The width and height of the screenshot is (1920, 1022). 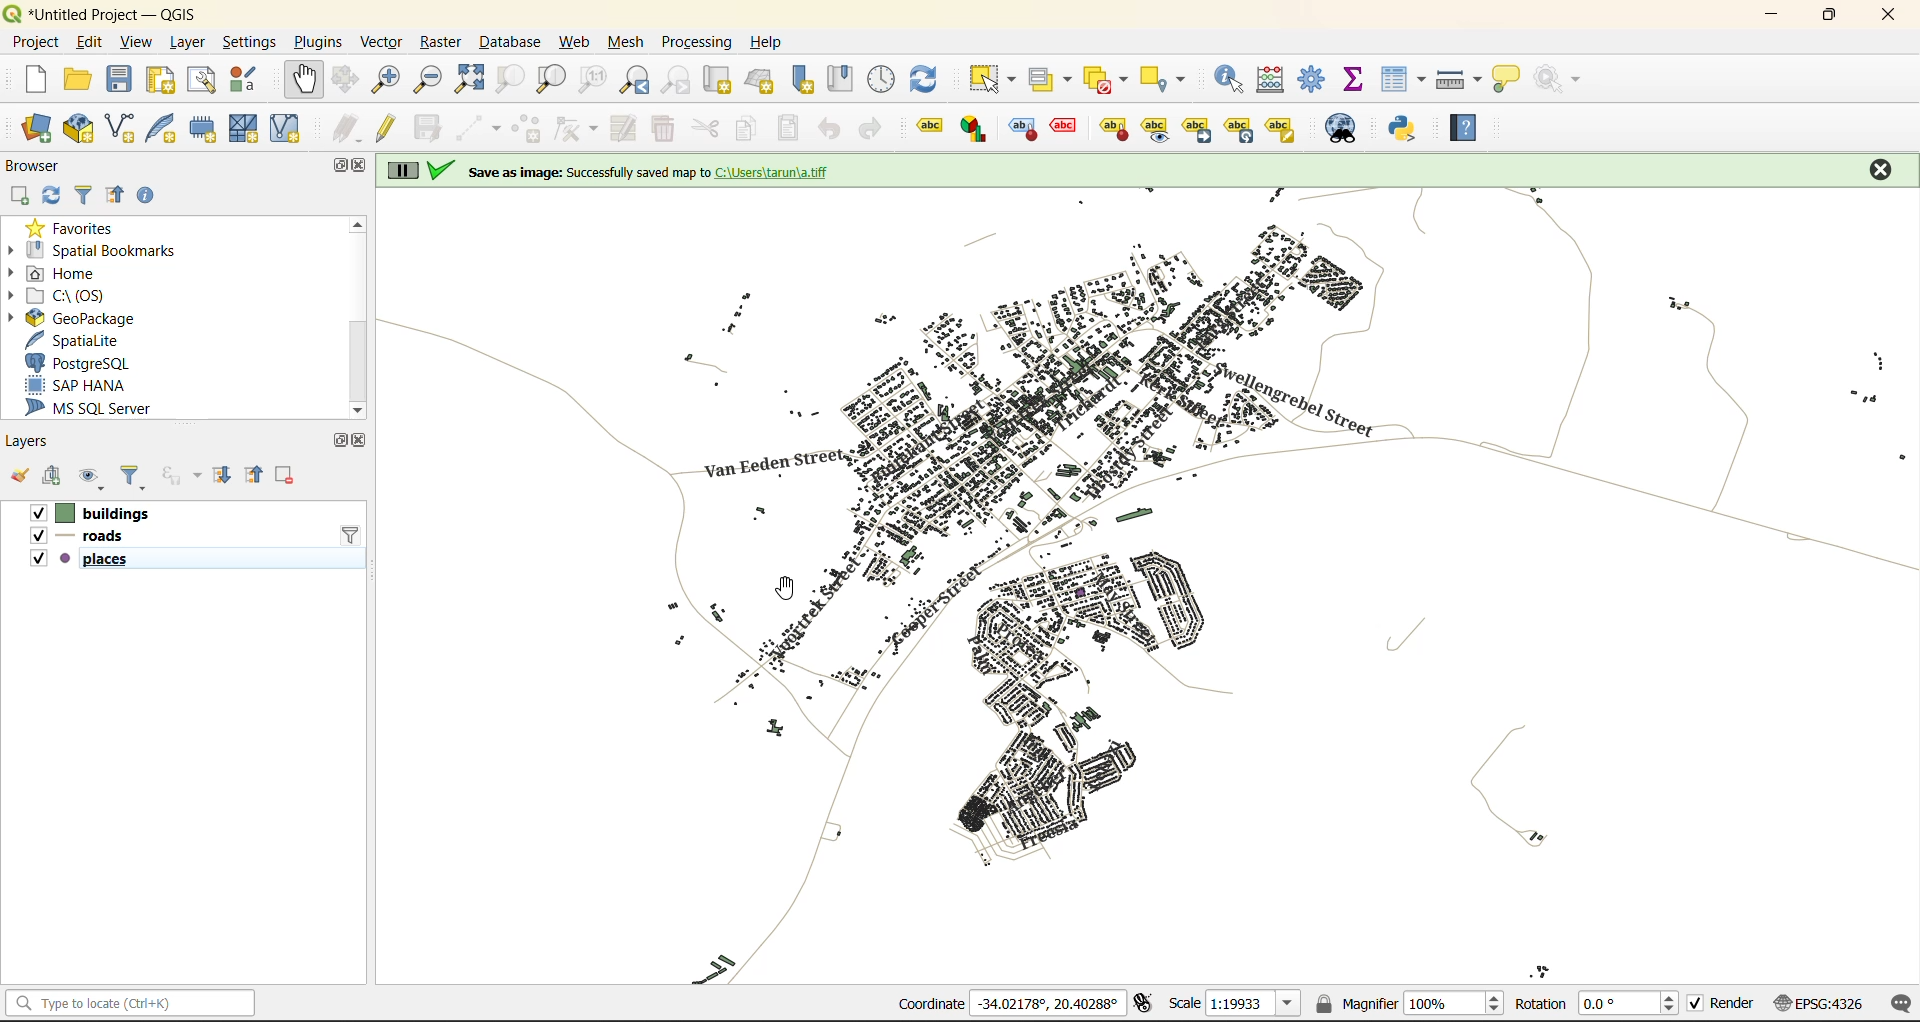 What do you see at coordinates (380, 40) in the screenshot?
I see `vector` at bounding box center [380, 40].